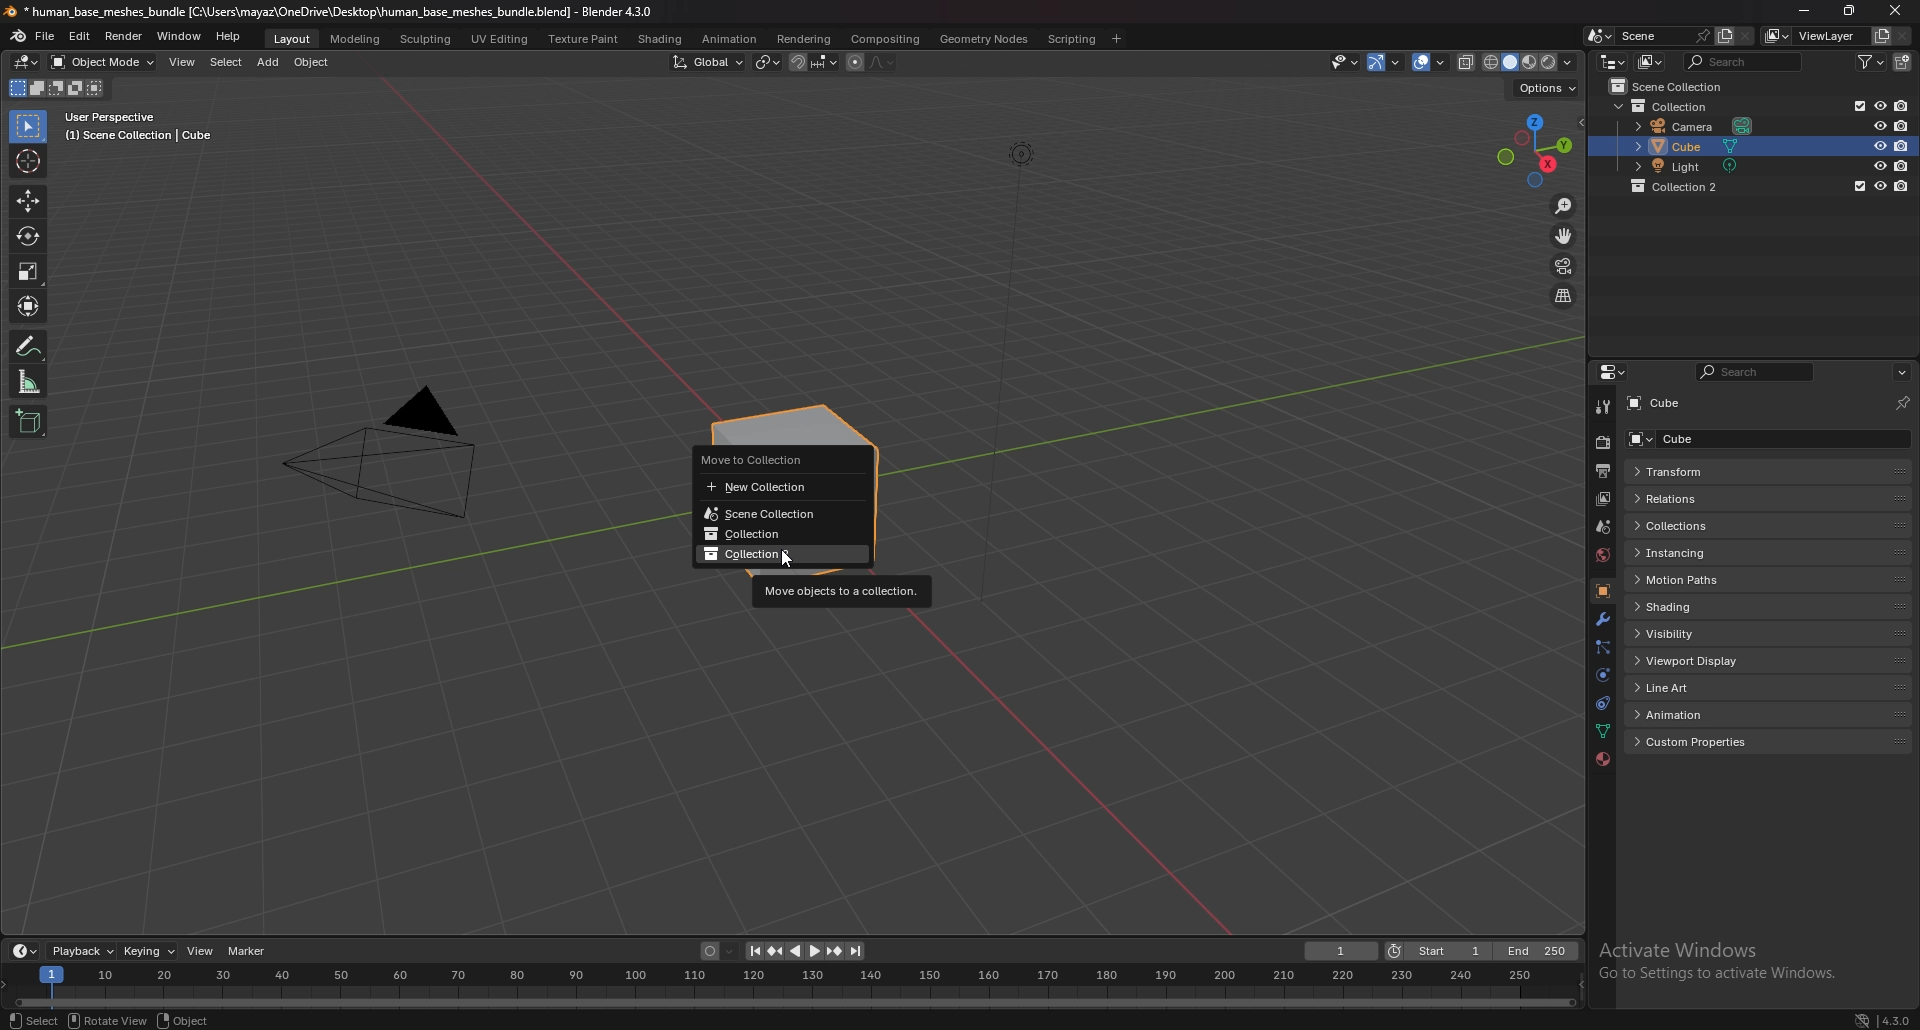 The image size is (1920, 1030). I want to click on playback, so click(83, 951).